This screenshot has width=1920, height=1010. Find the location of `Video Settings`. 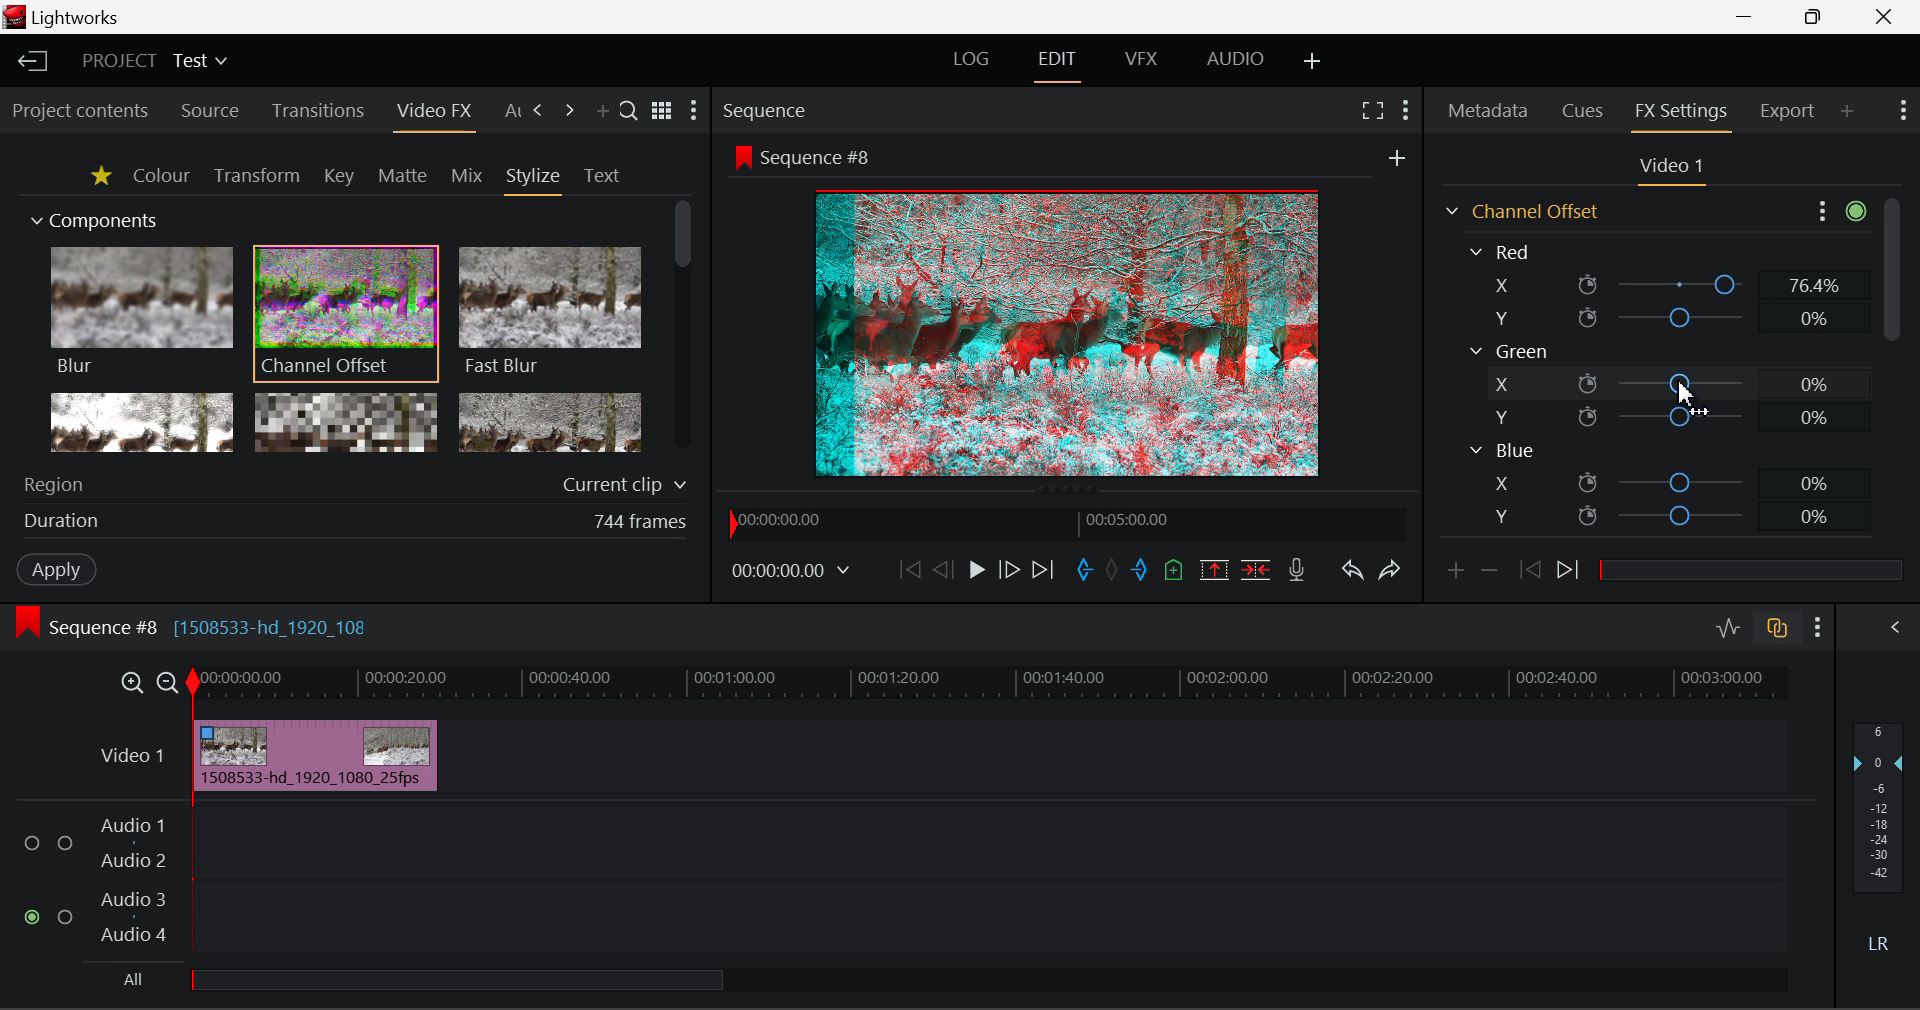

Video Settings is located at coordinates (1669, 170).